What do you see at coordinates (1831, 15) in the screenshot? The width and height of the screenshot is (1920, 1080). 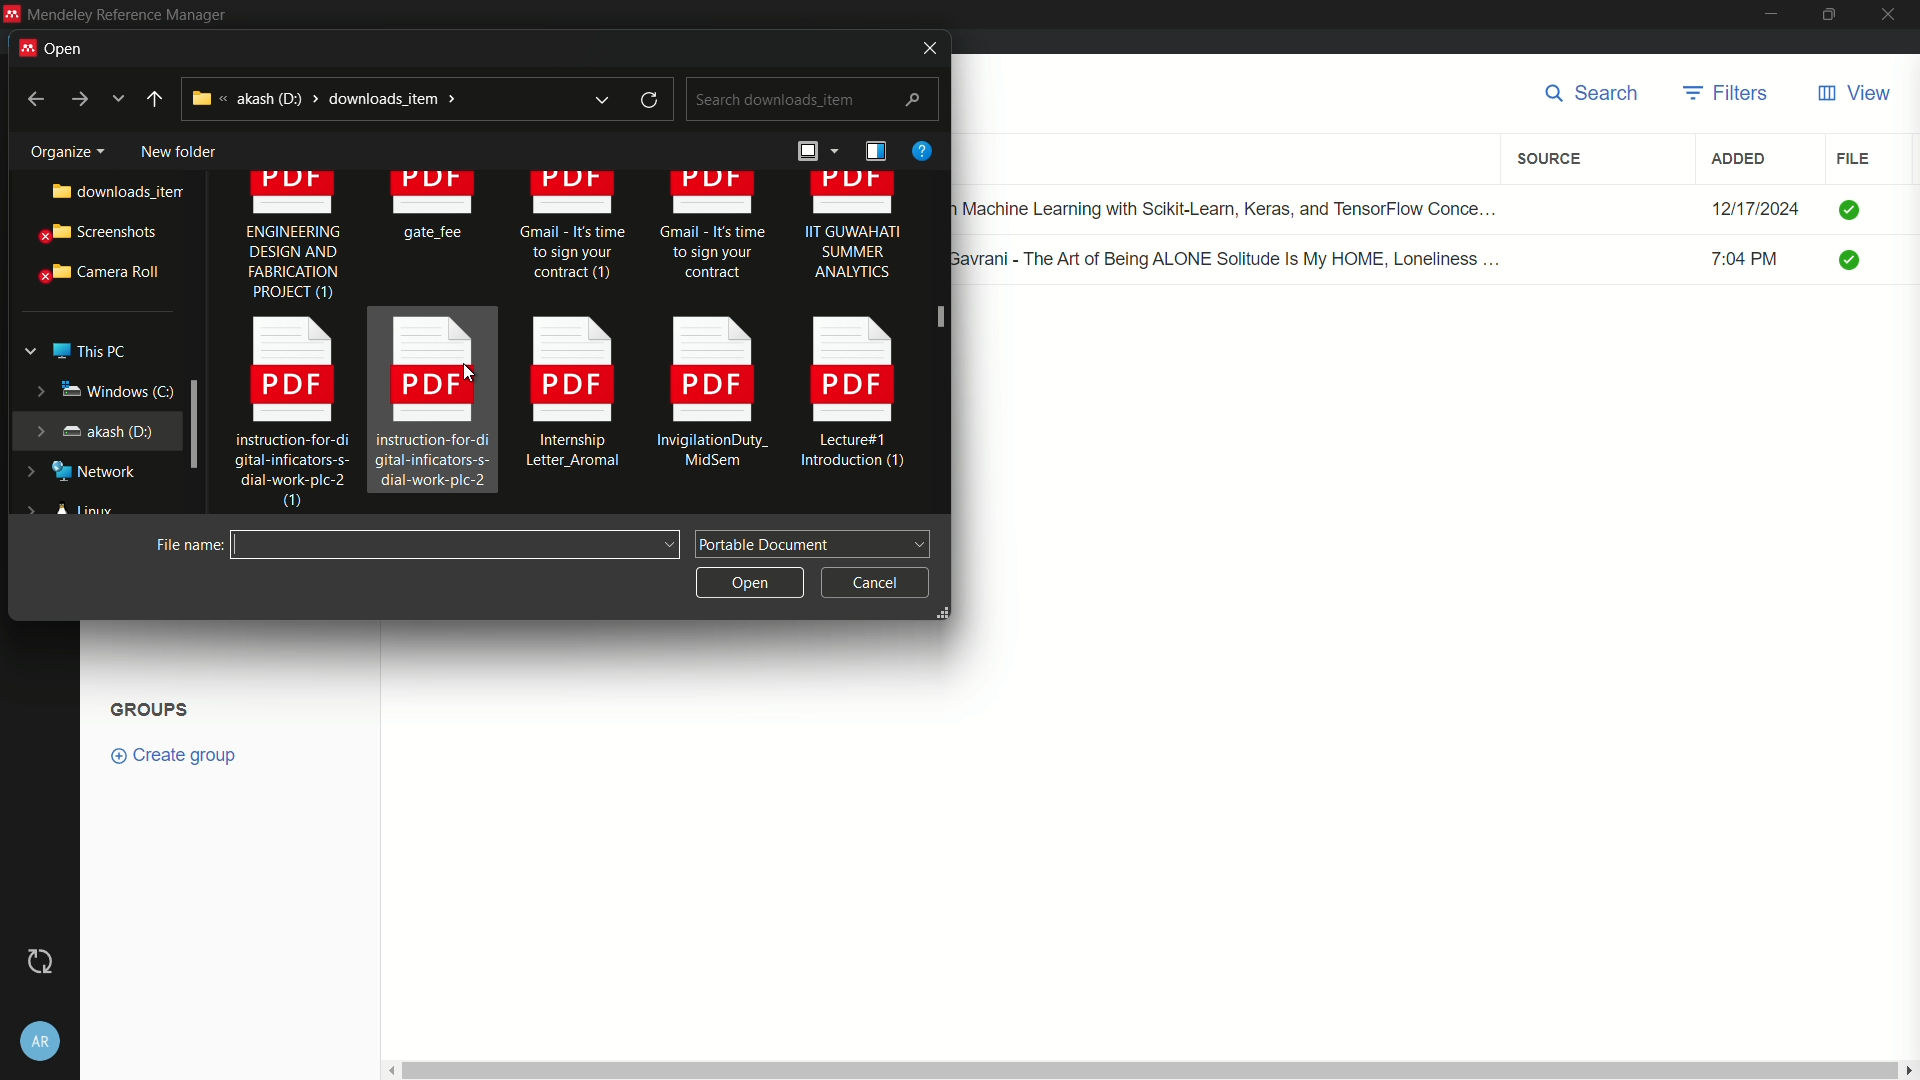 I see `maximize` at bounding box center [1831, 15].